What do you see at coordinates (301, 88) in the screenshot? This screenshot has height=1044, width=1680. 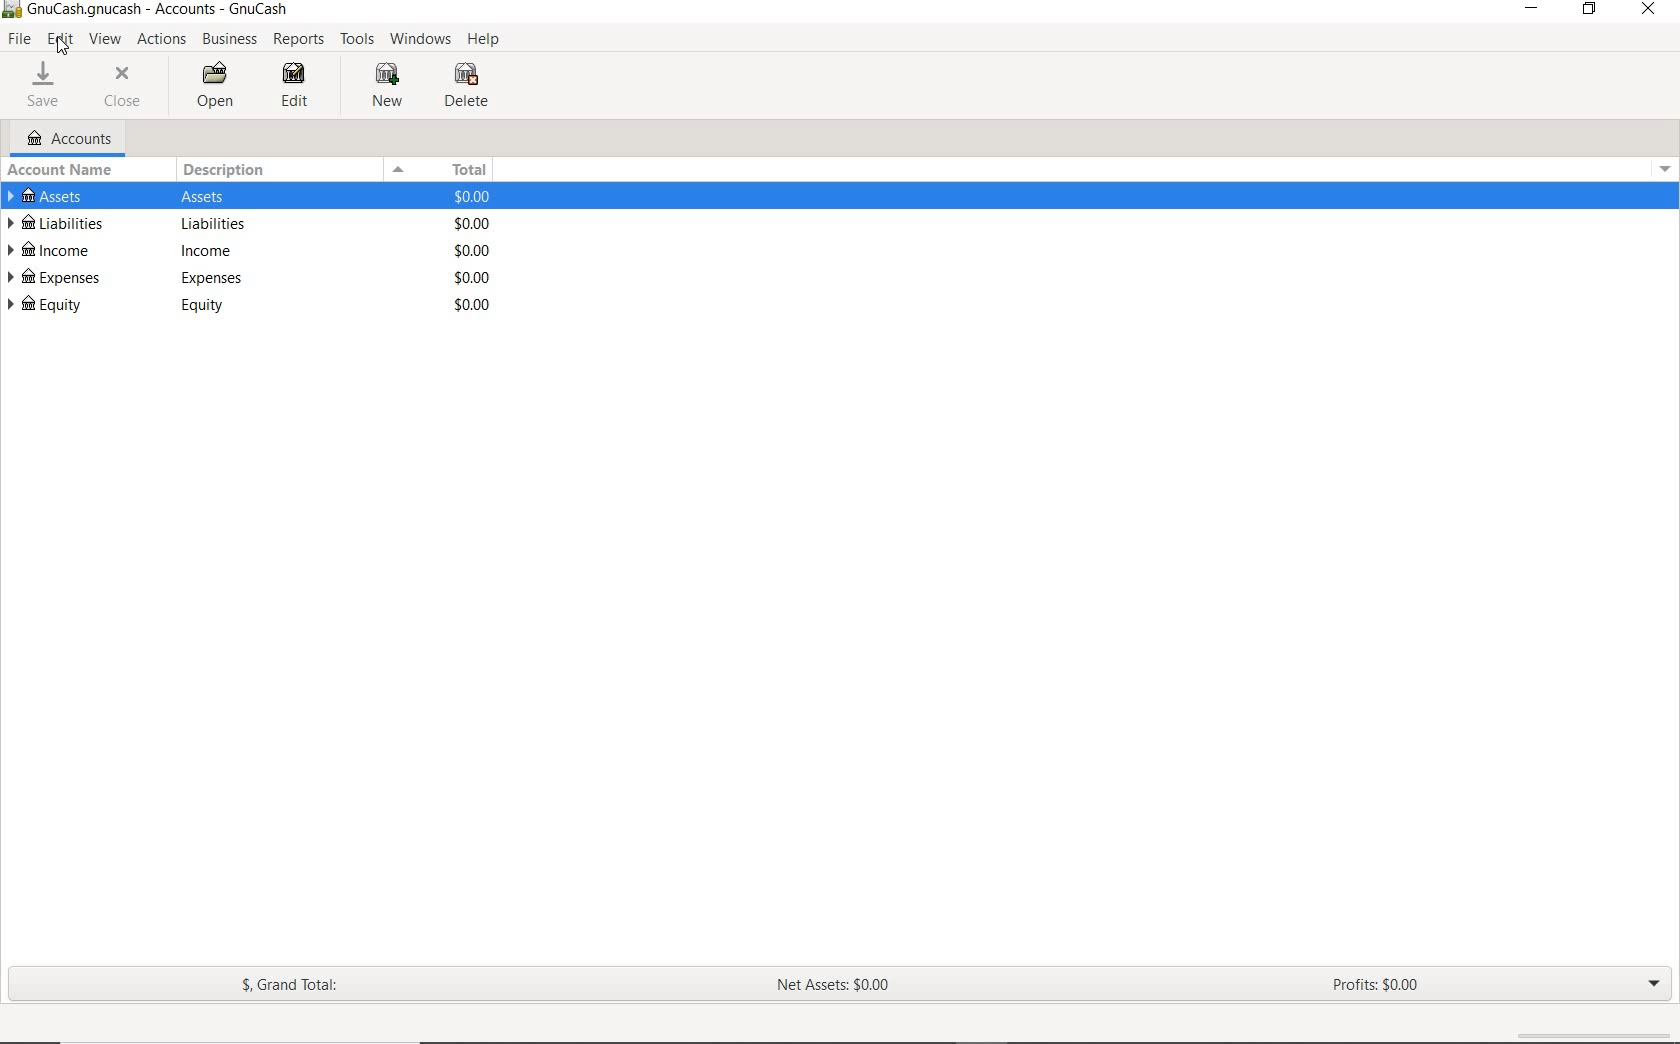 I see `EDIT` at bounding box center [301, 88].